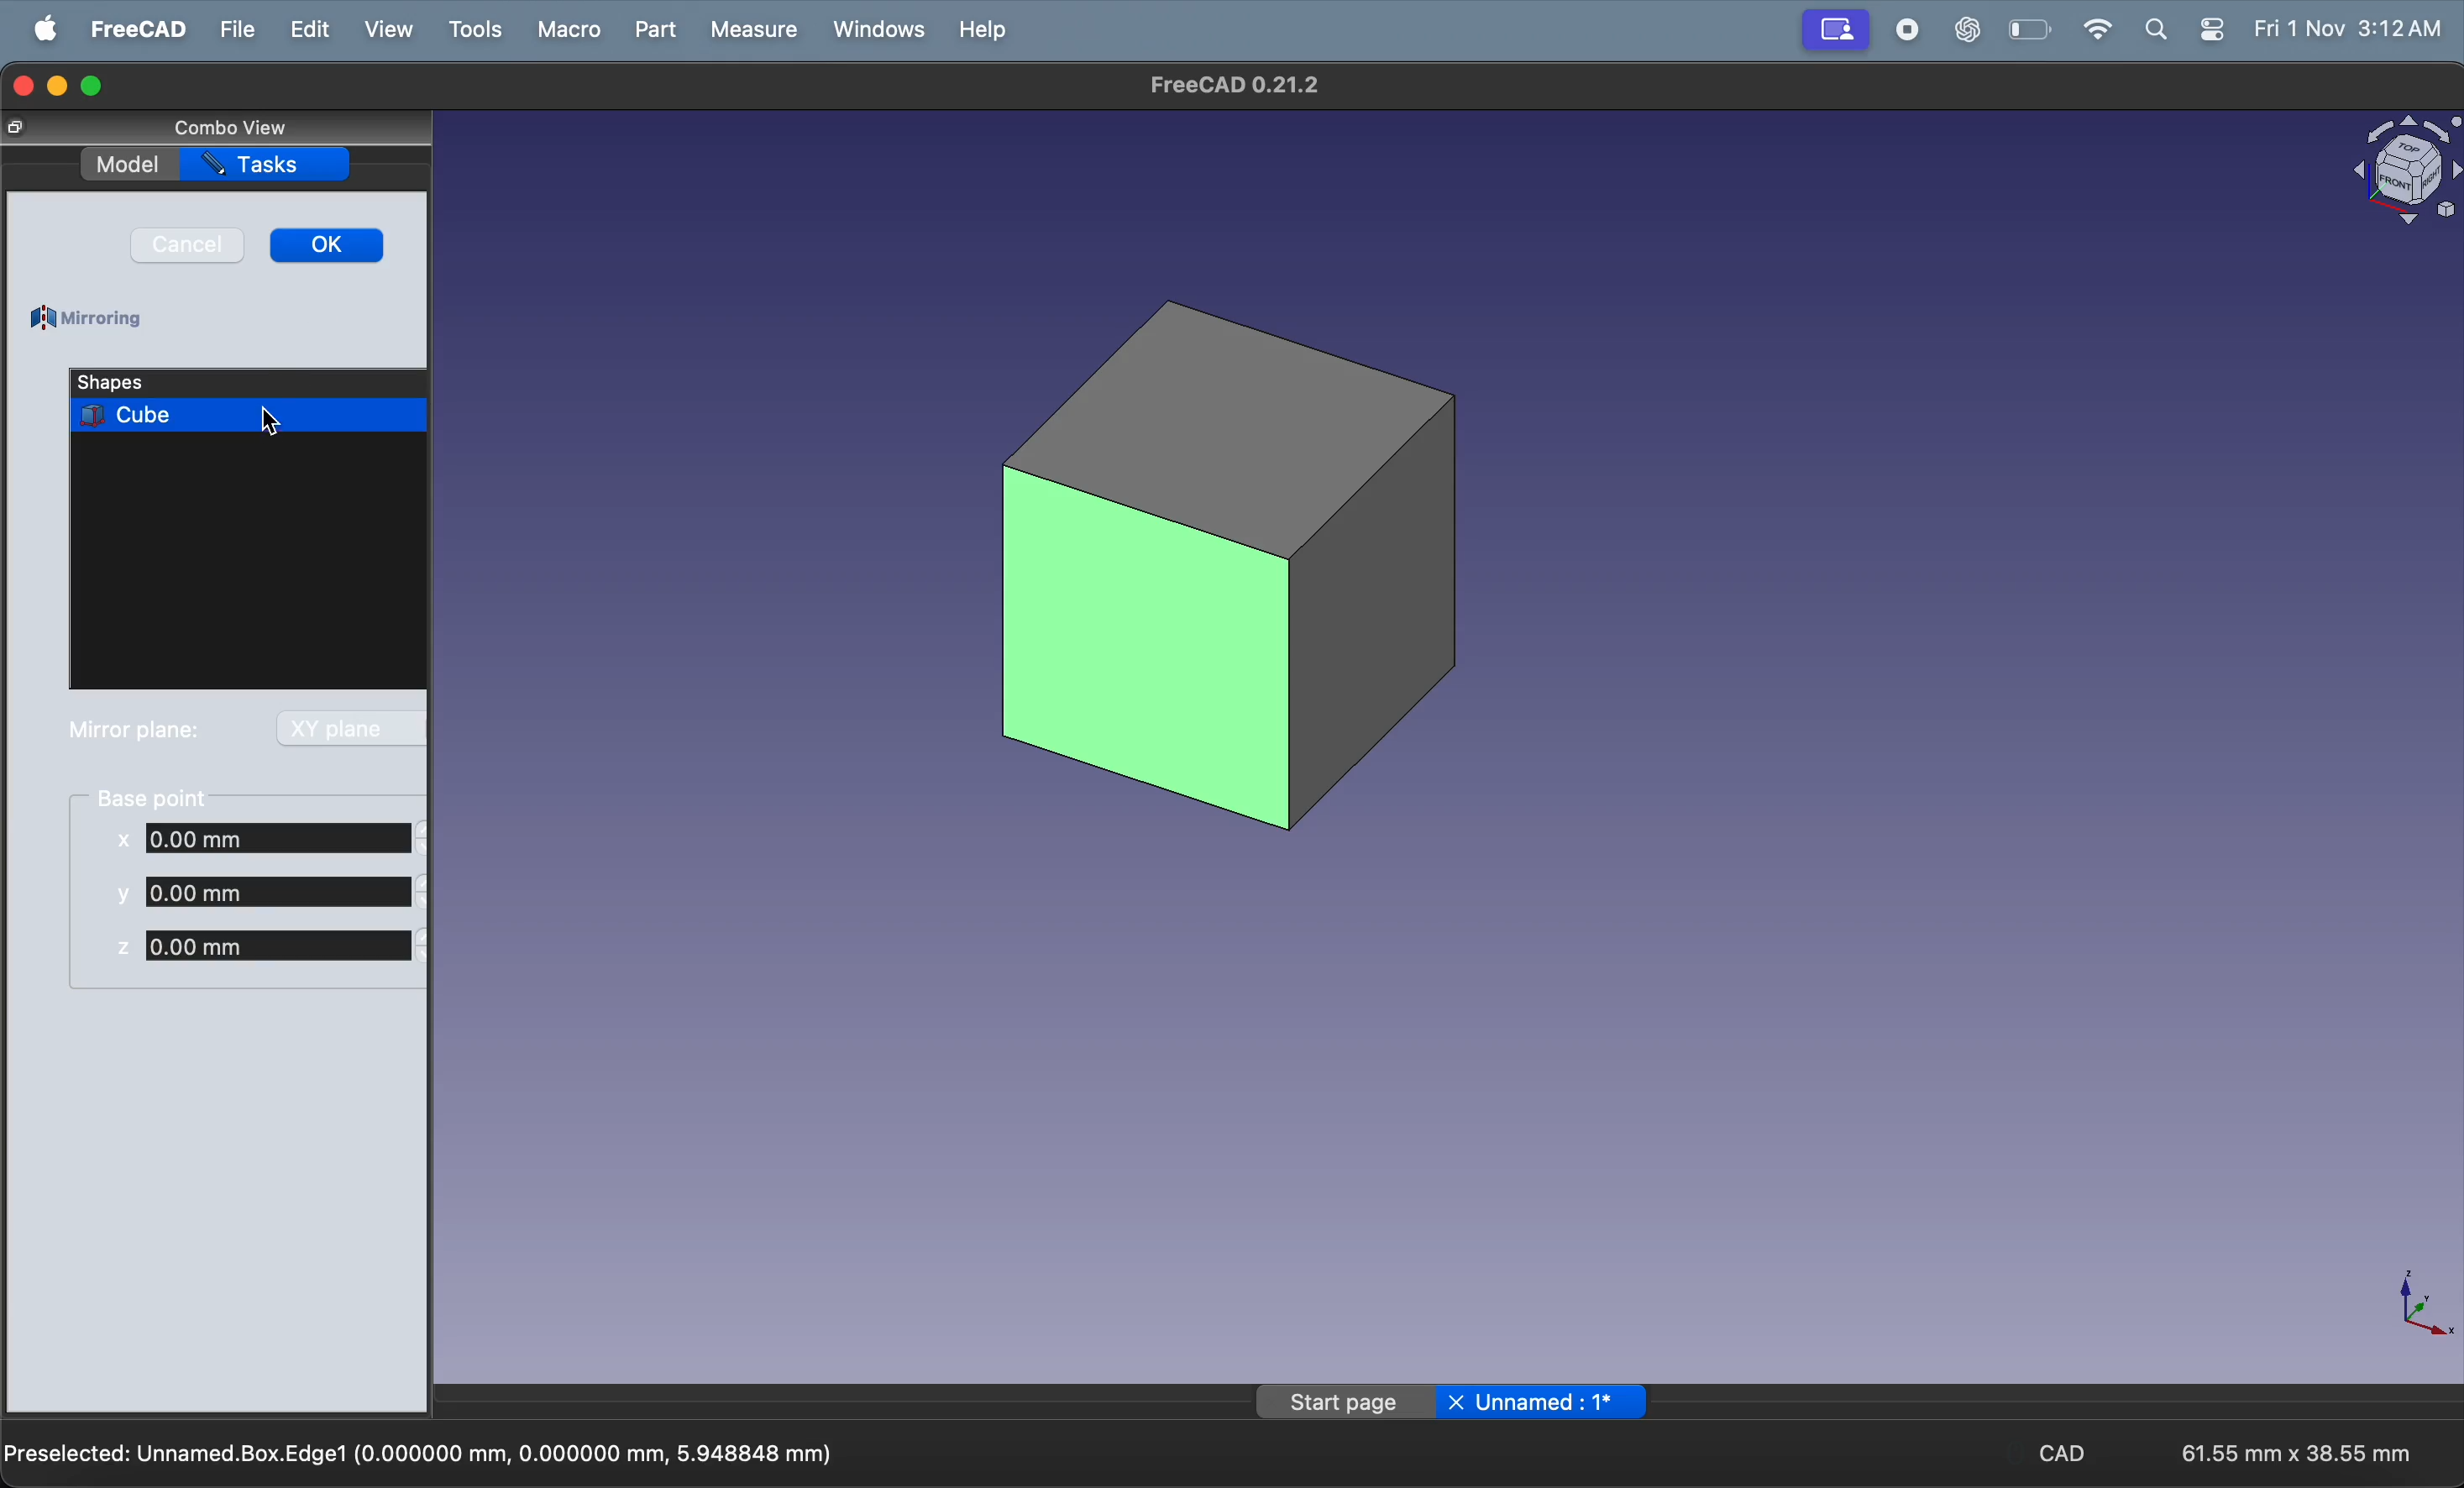 The image size is (2464, 1488). What do you see at coordinates (874, 30) in the screenshot?
I see `window` at bounding box center [874, 30].